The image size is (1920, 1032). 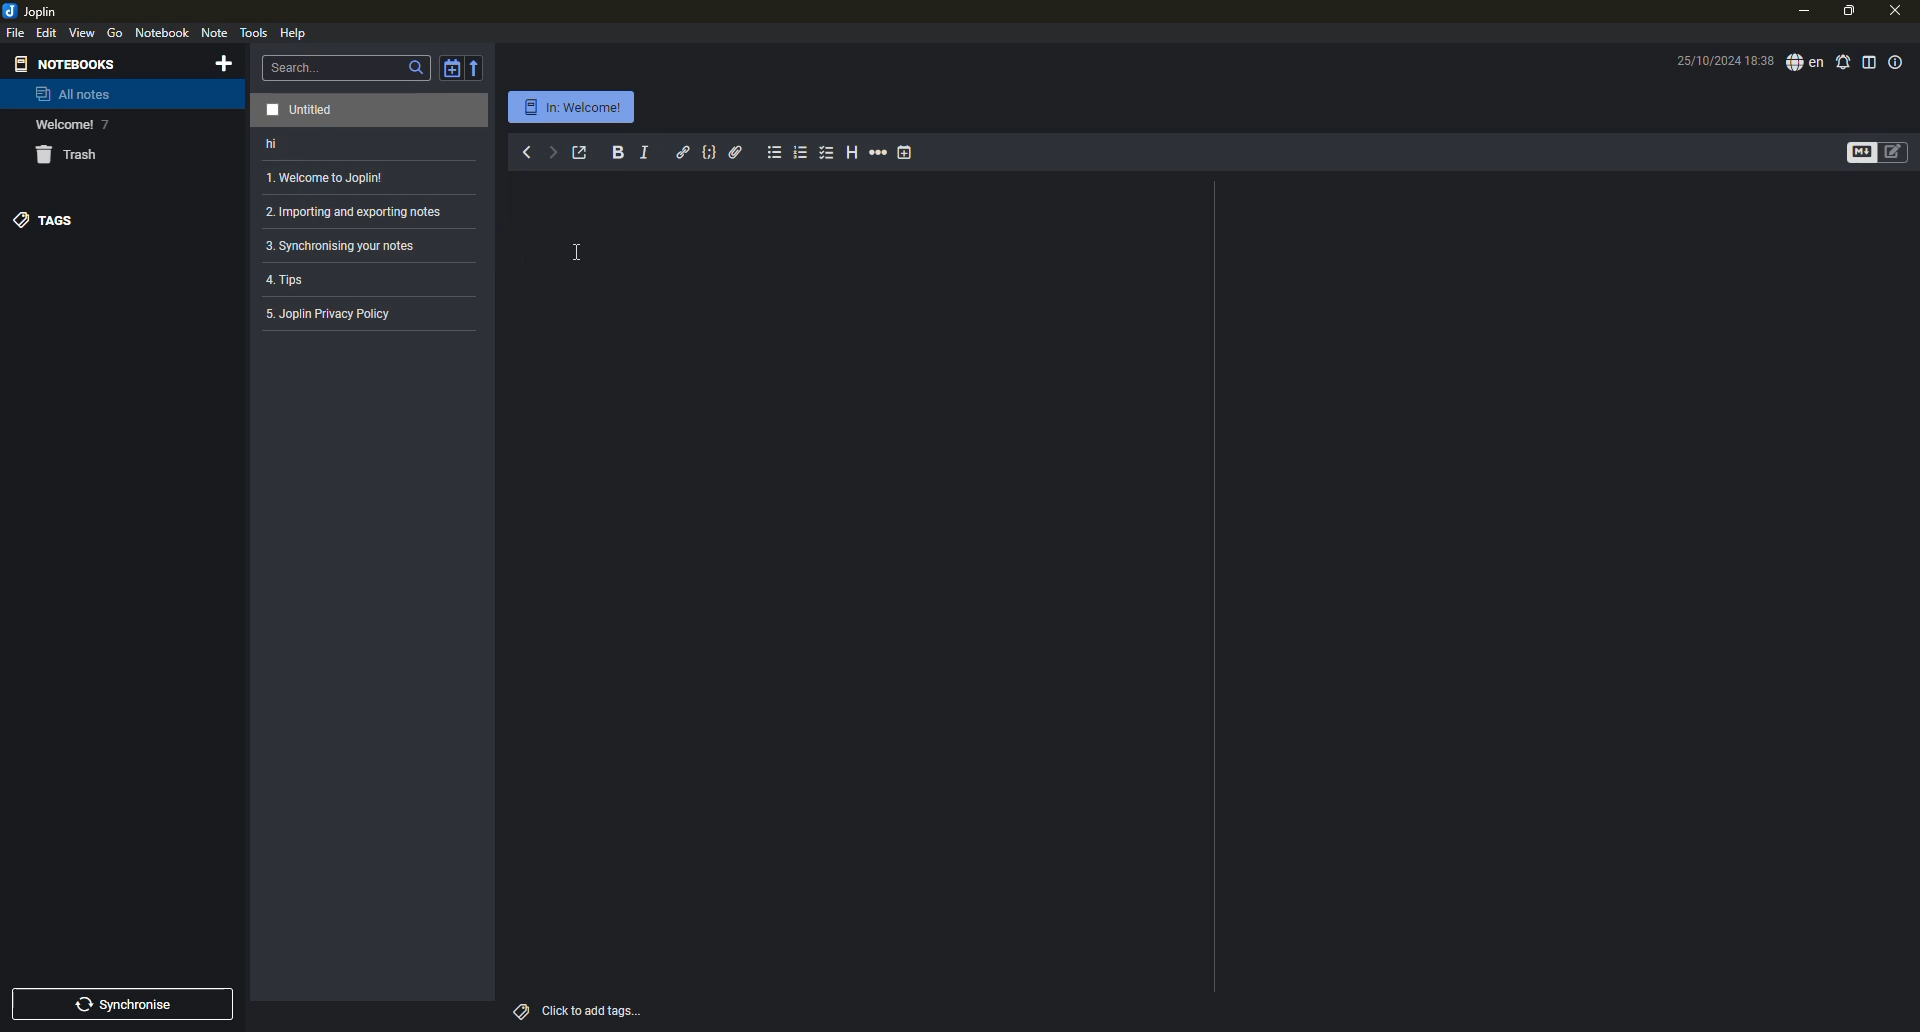 What do you see at coordinates (525, 151) in the screenshot?
I see `back` at bounding box center [525, 151].